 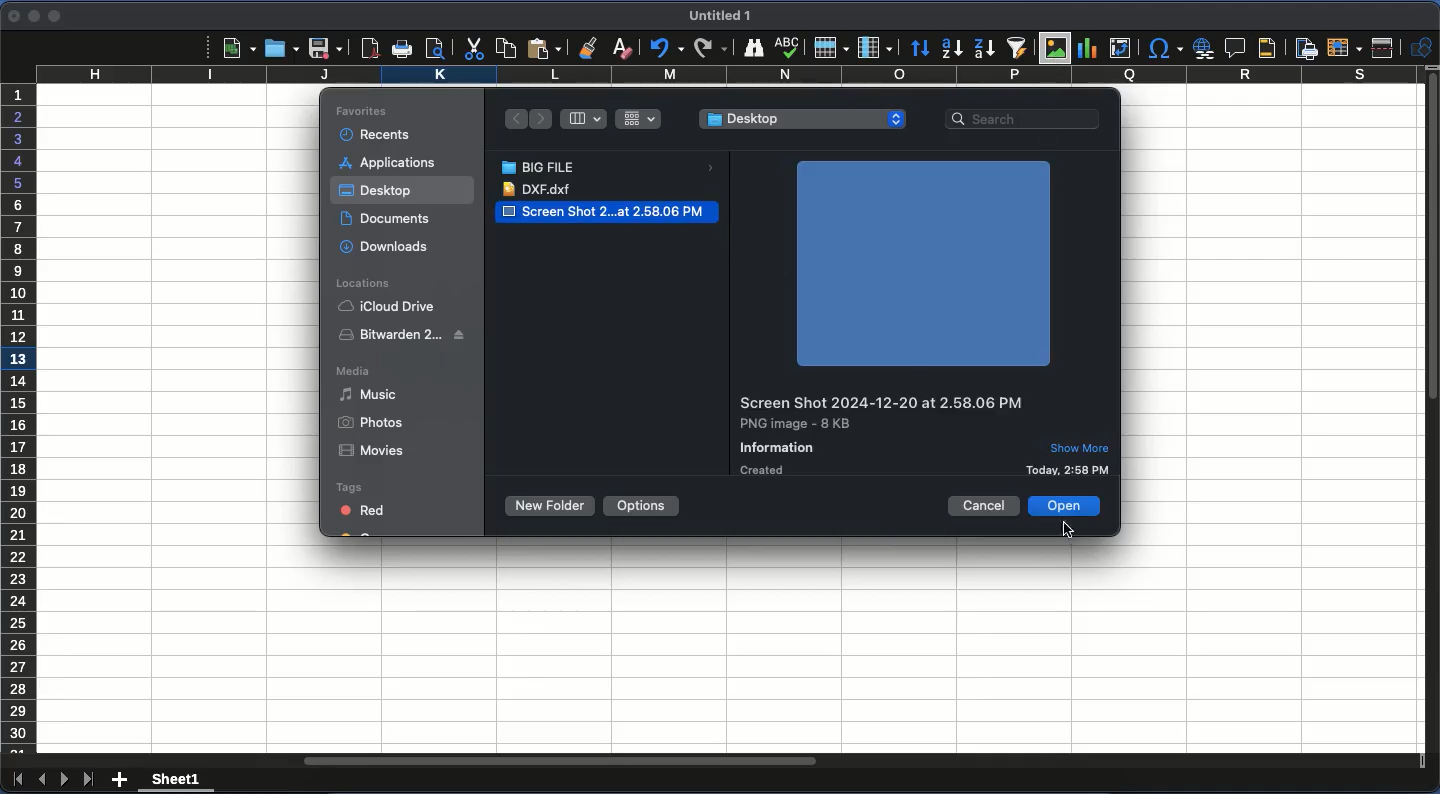 I want to click on red, so click(x=363, y=509).